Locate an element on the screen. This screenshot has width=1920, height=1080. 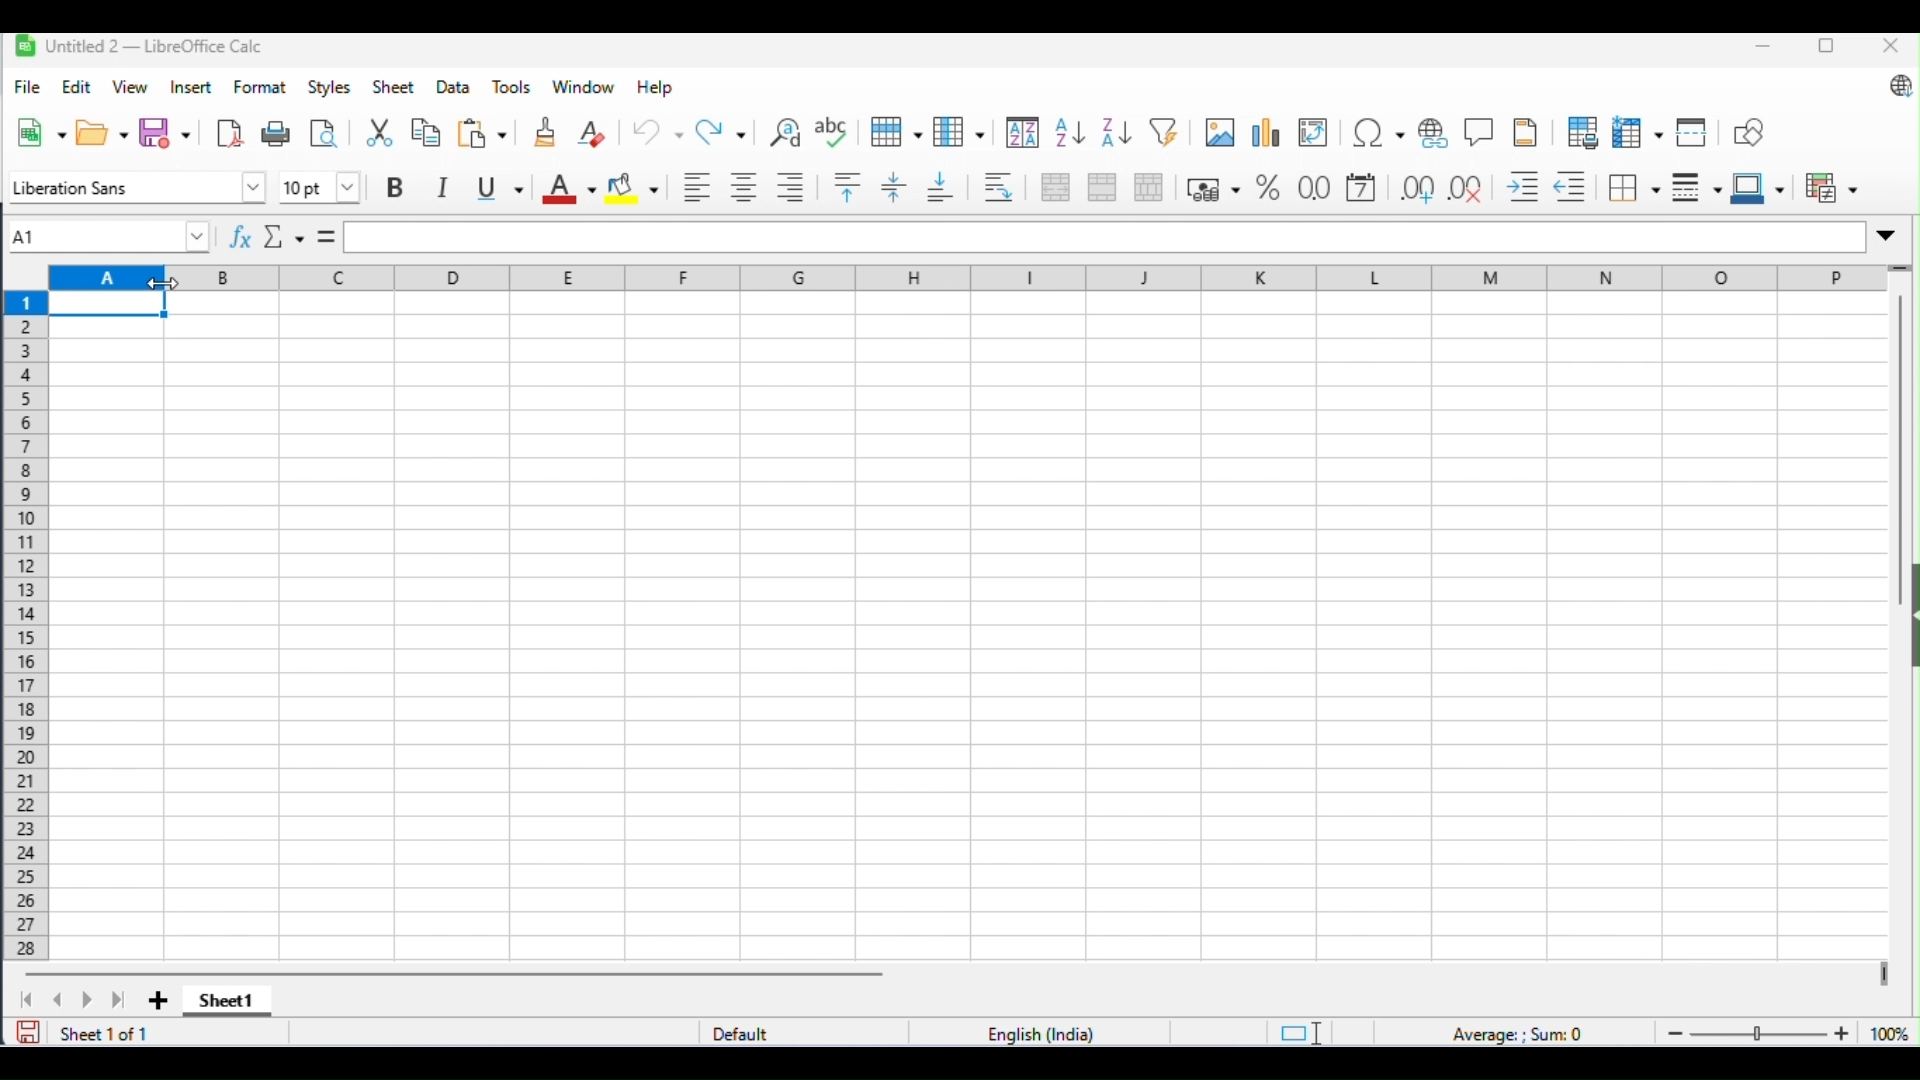
freeze rows and columns is located at coordinates (1638, 133).